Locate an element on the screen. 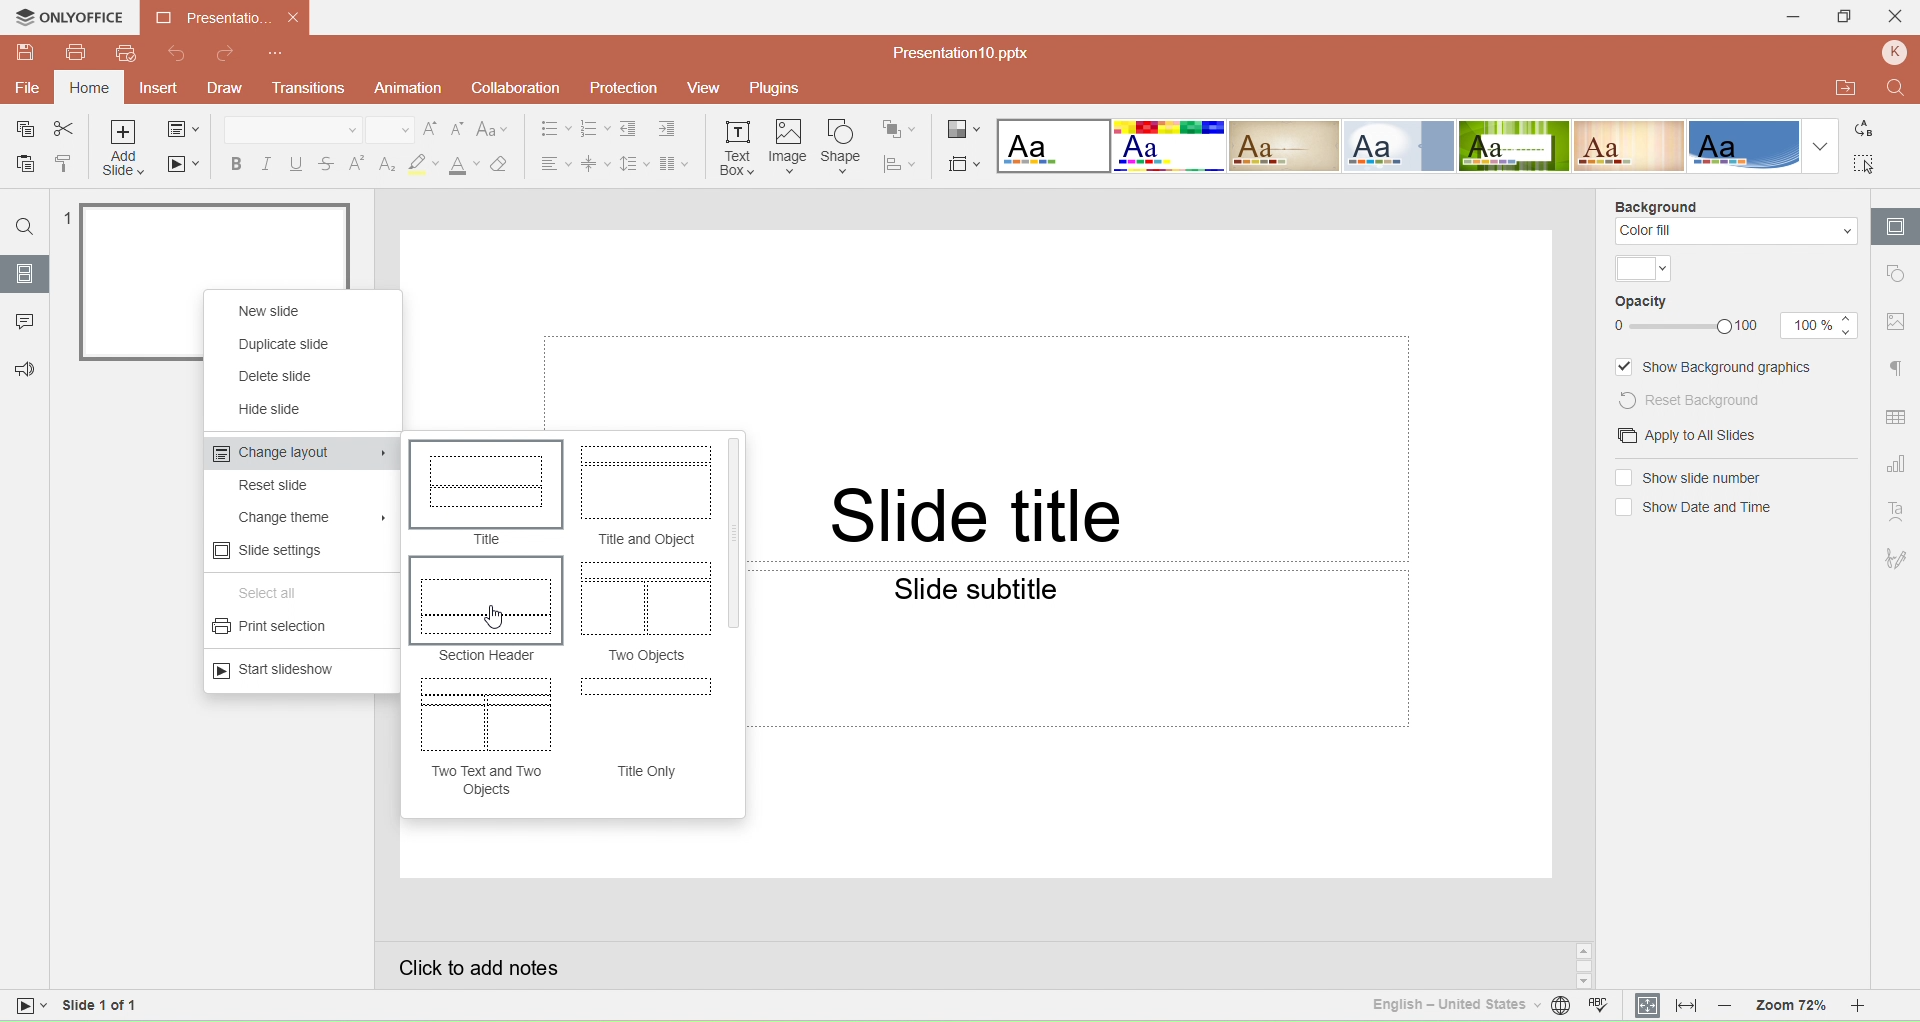 Image resolution: width=1920 pixels, height=1022 pixels. Apply to all slides is located at coordinates (1680, 436).